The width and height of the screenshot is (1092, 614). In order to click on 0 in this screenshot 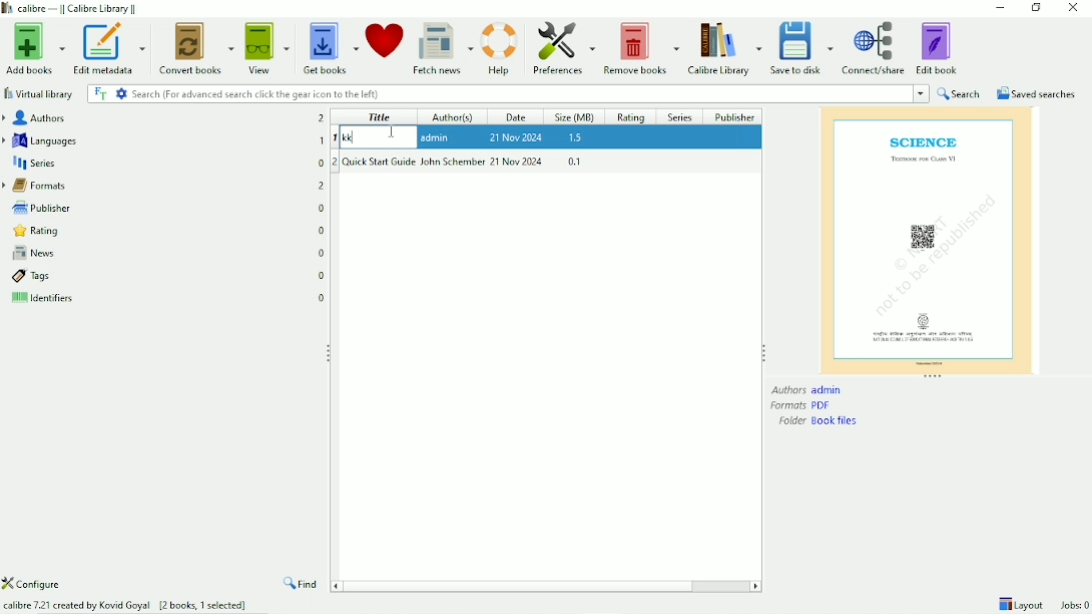, I will do `click(323, 276)`.